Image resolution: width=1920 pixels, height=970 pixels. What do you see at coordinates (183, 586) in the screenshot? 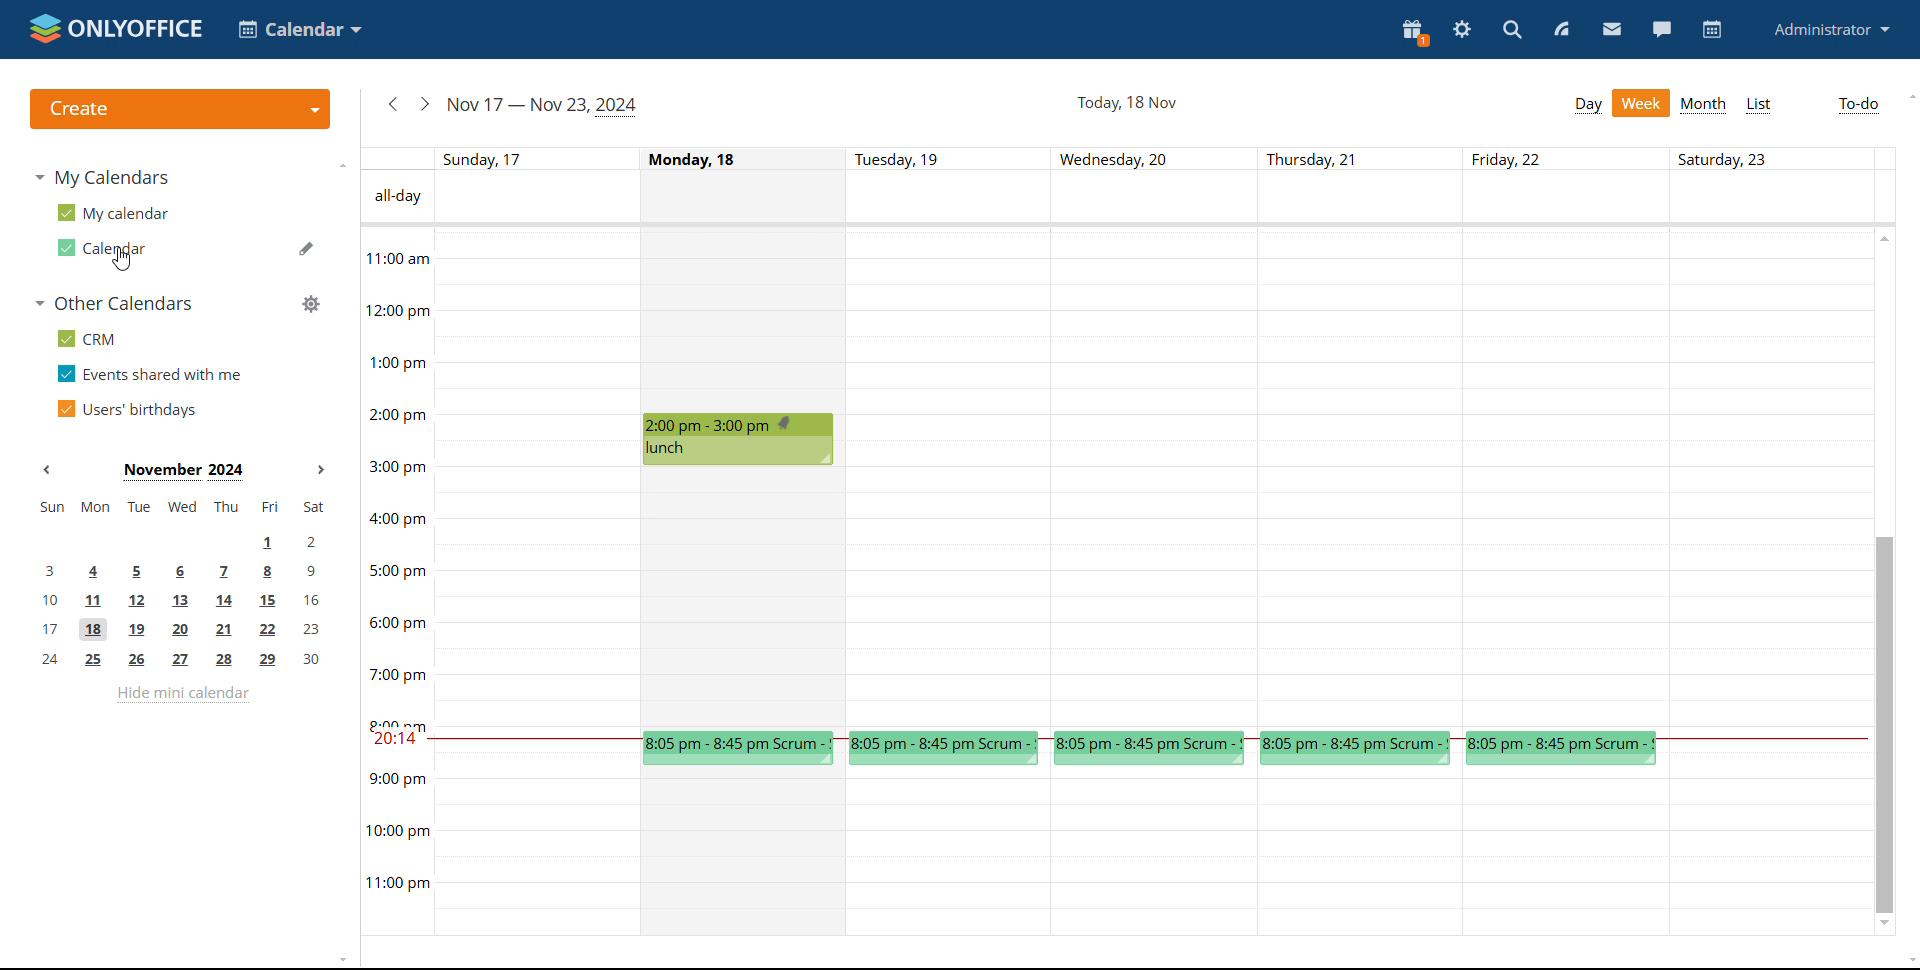
I see `mini calendar, underlined dates are events` at bounding box center [183, 586].